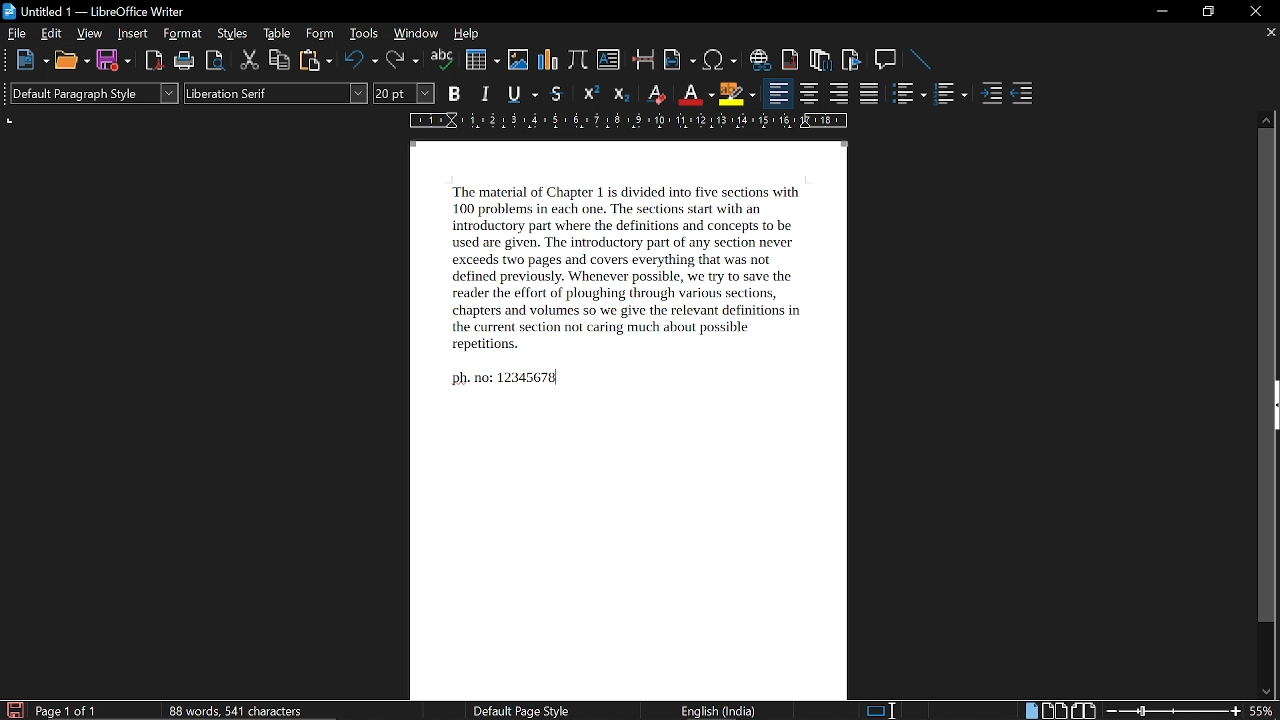 Image resolution: width=1280 pixels, height=720 pixels. Describe the element at coordinates (810, 95) in the screenshot. I see `align center` at that location.